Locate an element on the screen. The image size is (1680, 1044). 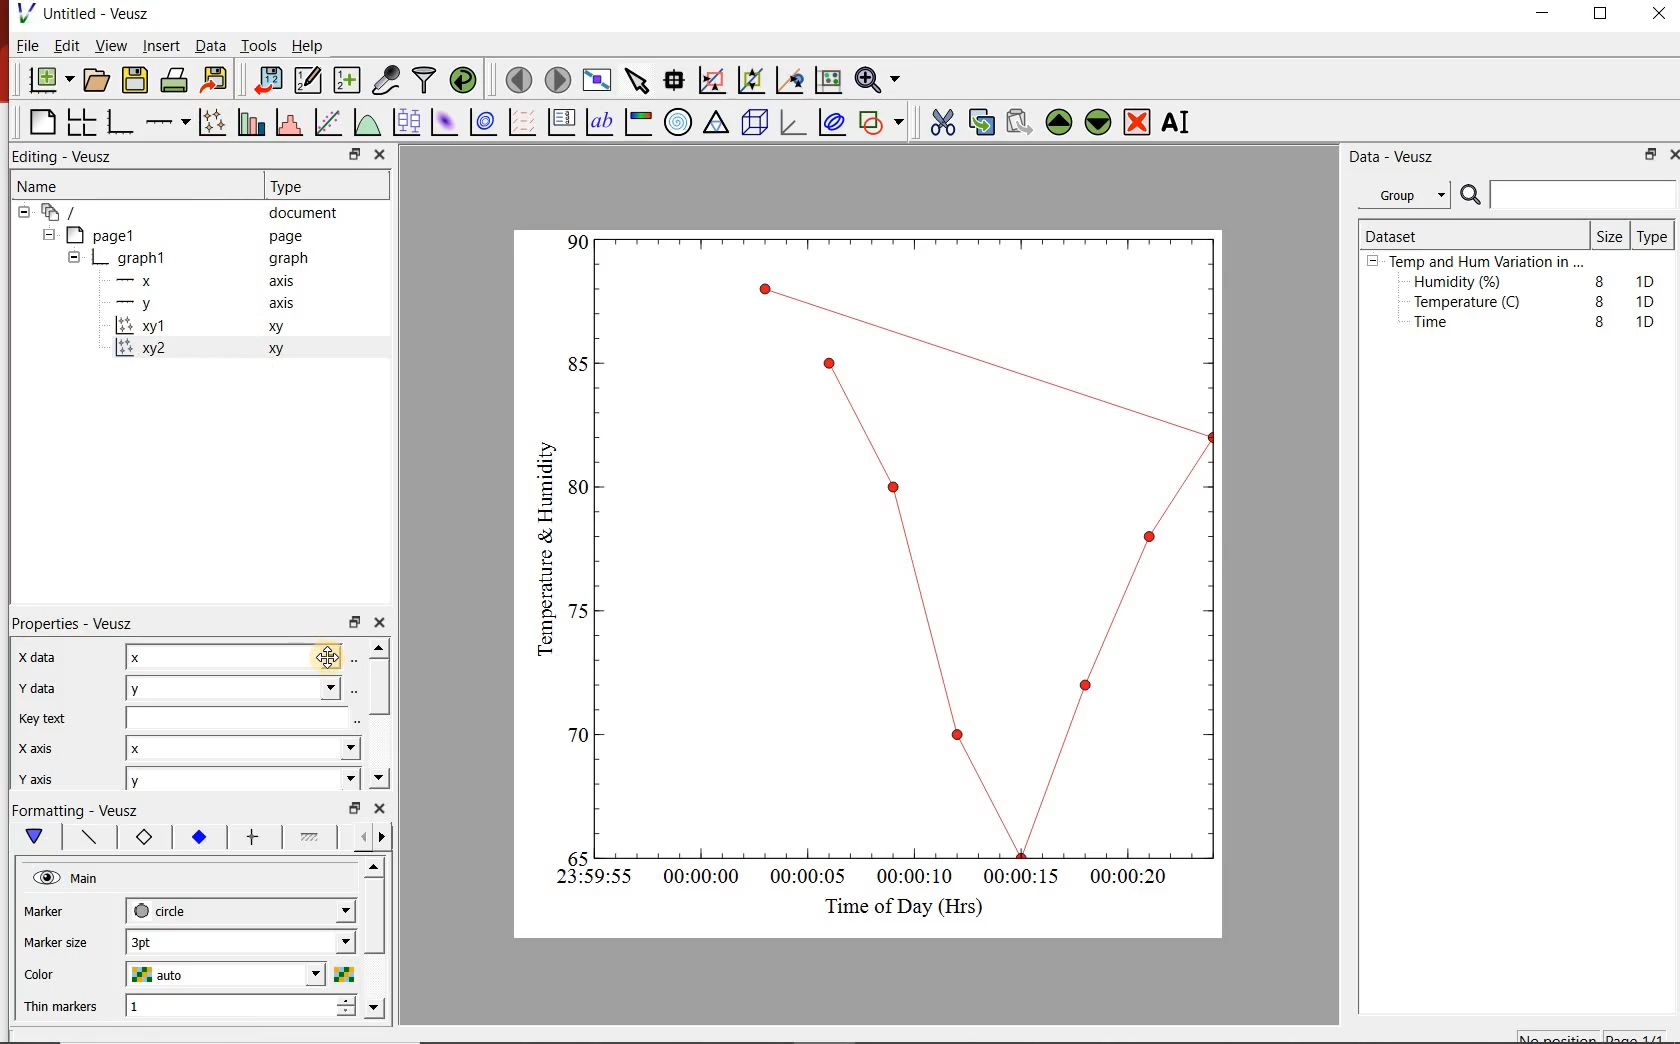
Search bar is located at coordinates (1568, 195).